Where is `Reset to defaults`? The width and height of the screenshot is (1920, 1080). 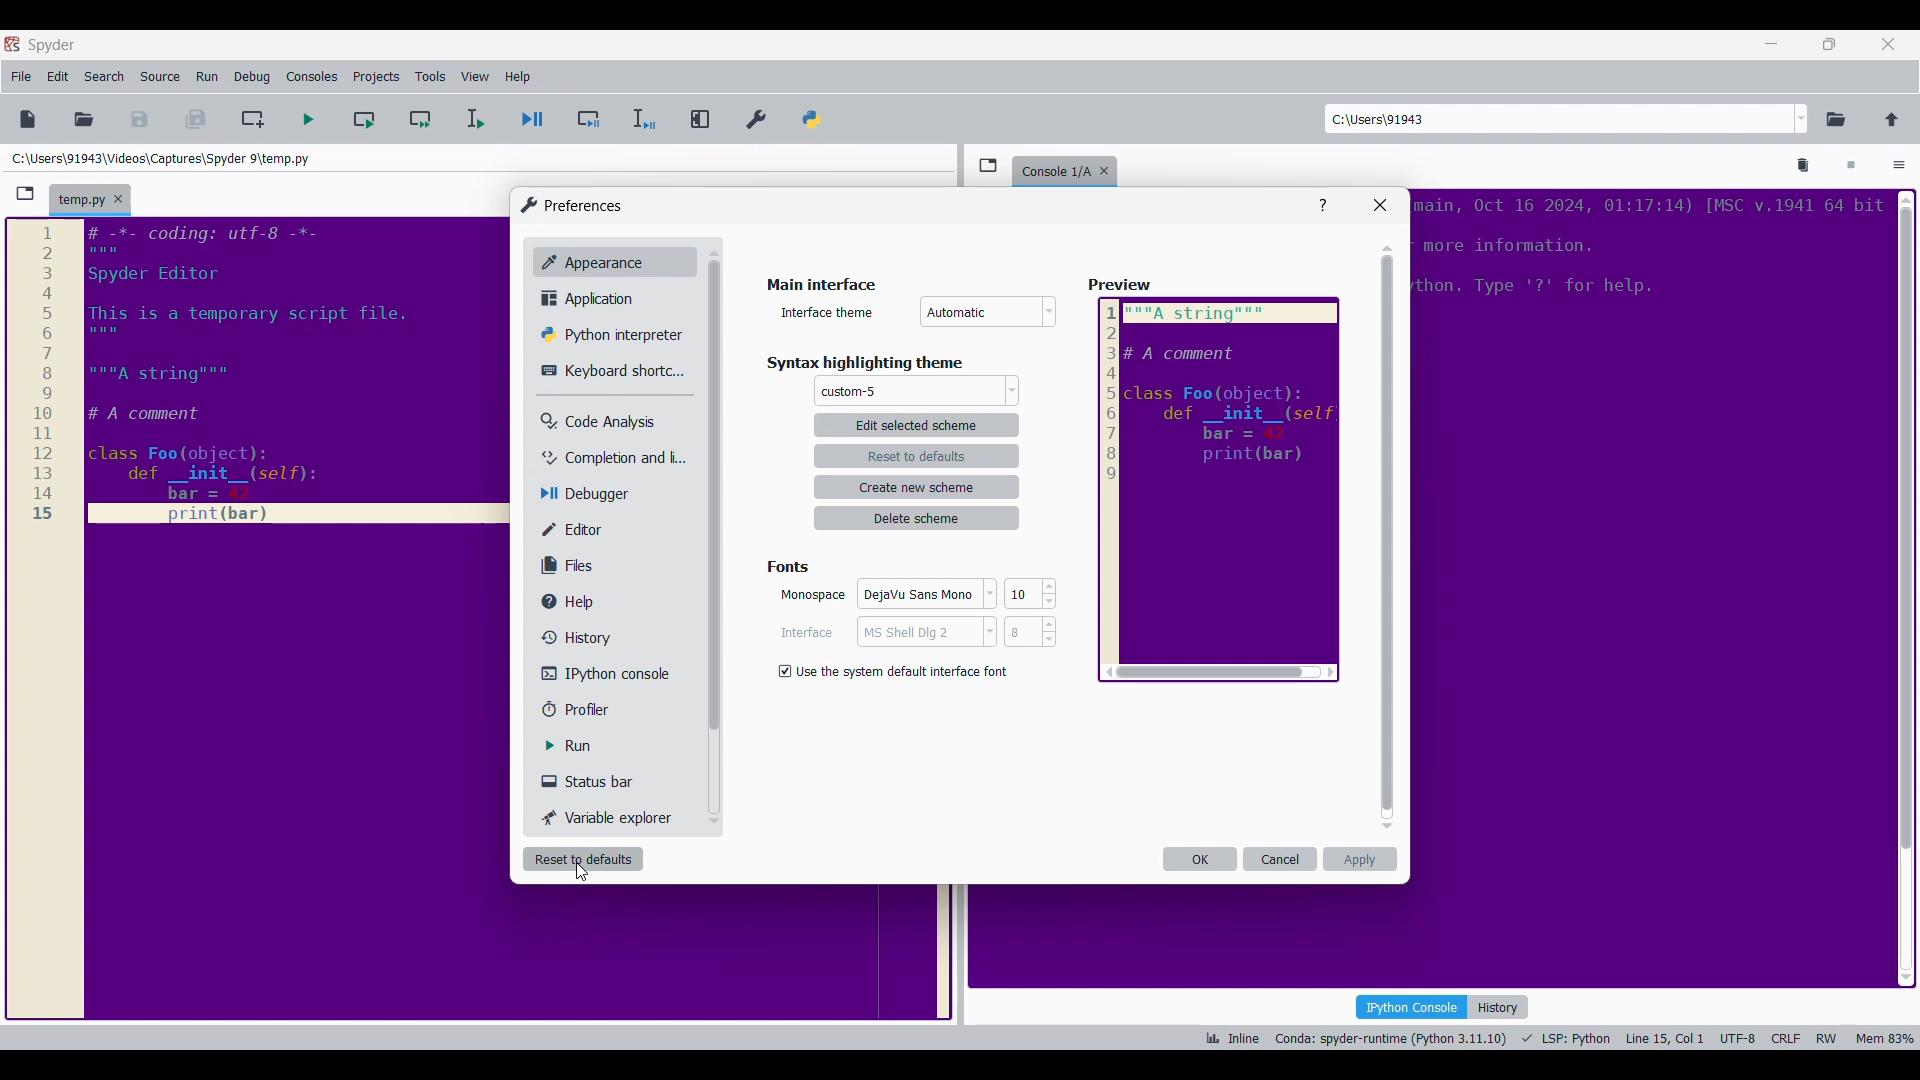 Reset to defaults is located at coordinates (918, 457).